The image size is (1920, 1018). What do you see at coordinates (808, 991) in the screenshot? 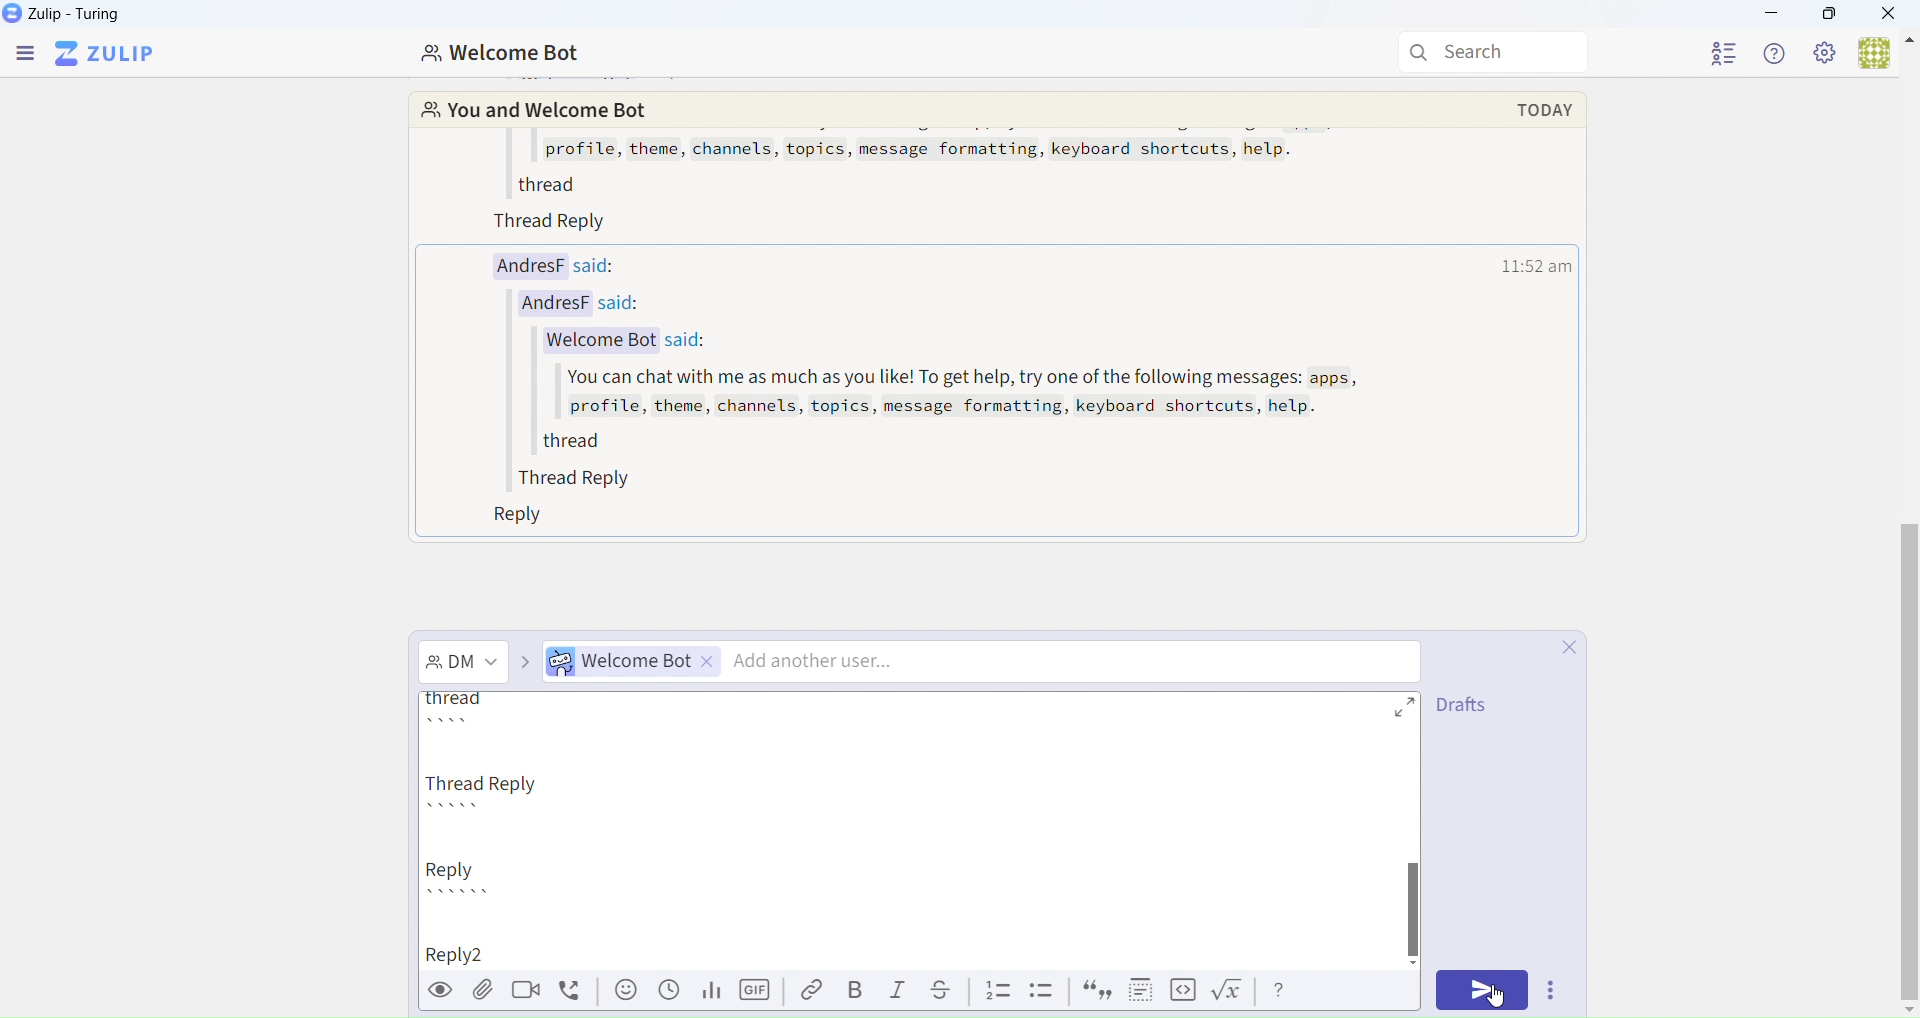
I see `Link` at bounding box center [808, 991].